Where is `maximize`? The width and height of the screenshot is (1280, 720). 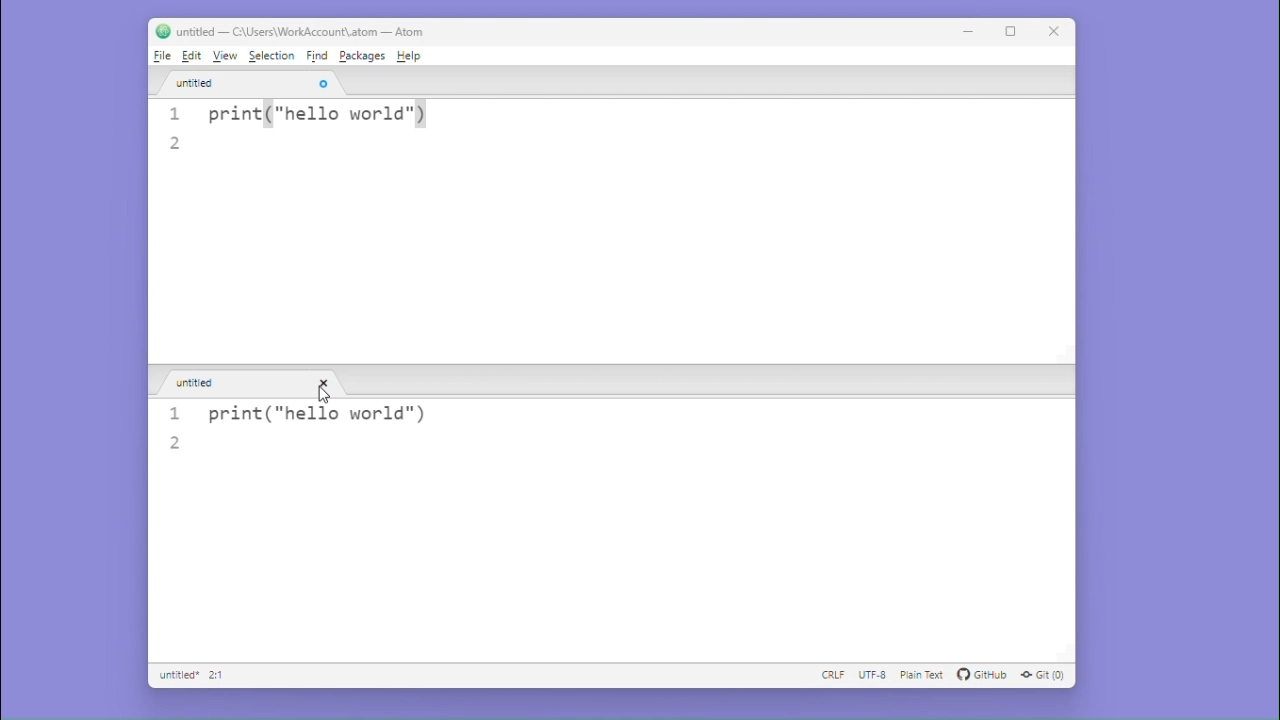 maximize is located at coordinates (1014, 30).